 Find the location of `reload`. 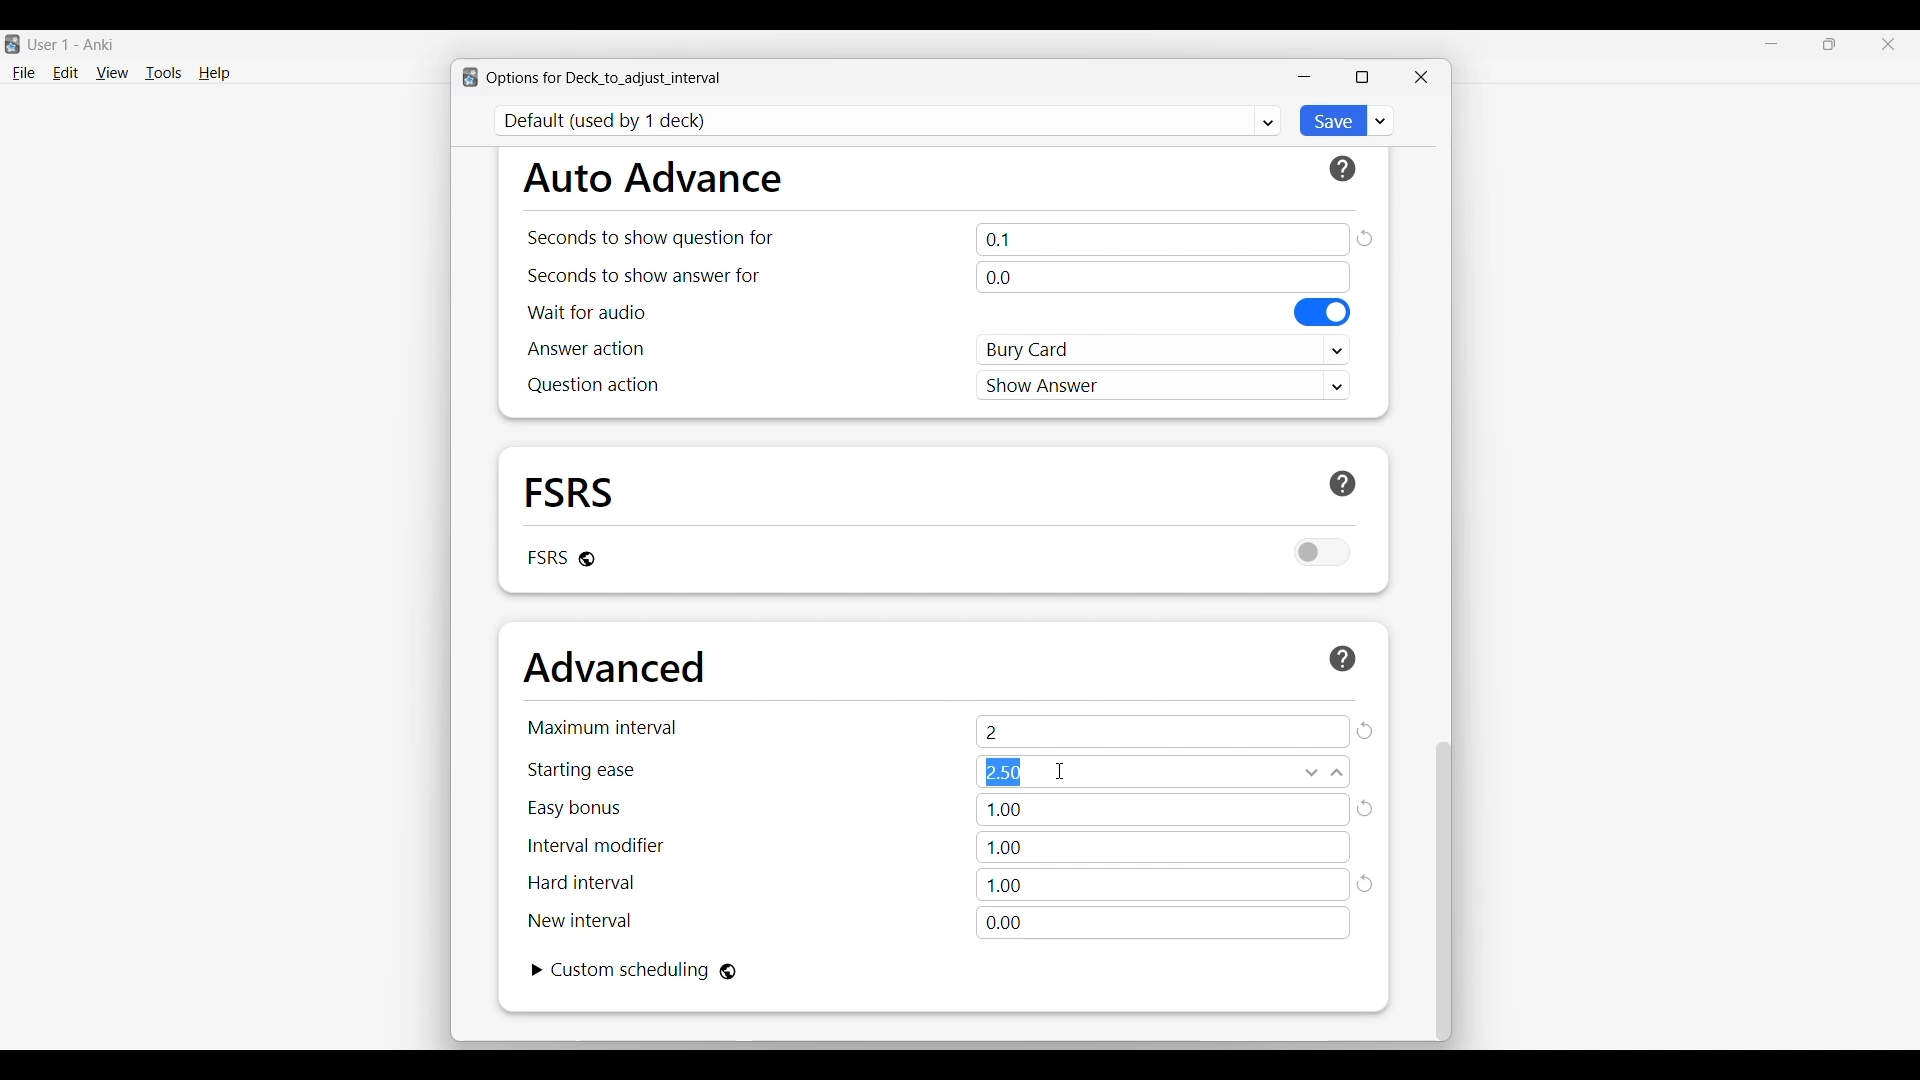

reload is located at coordinates (1367, 808).